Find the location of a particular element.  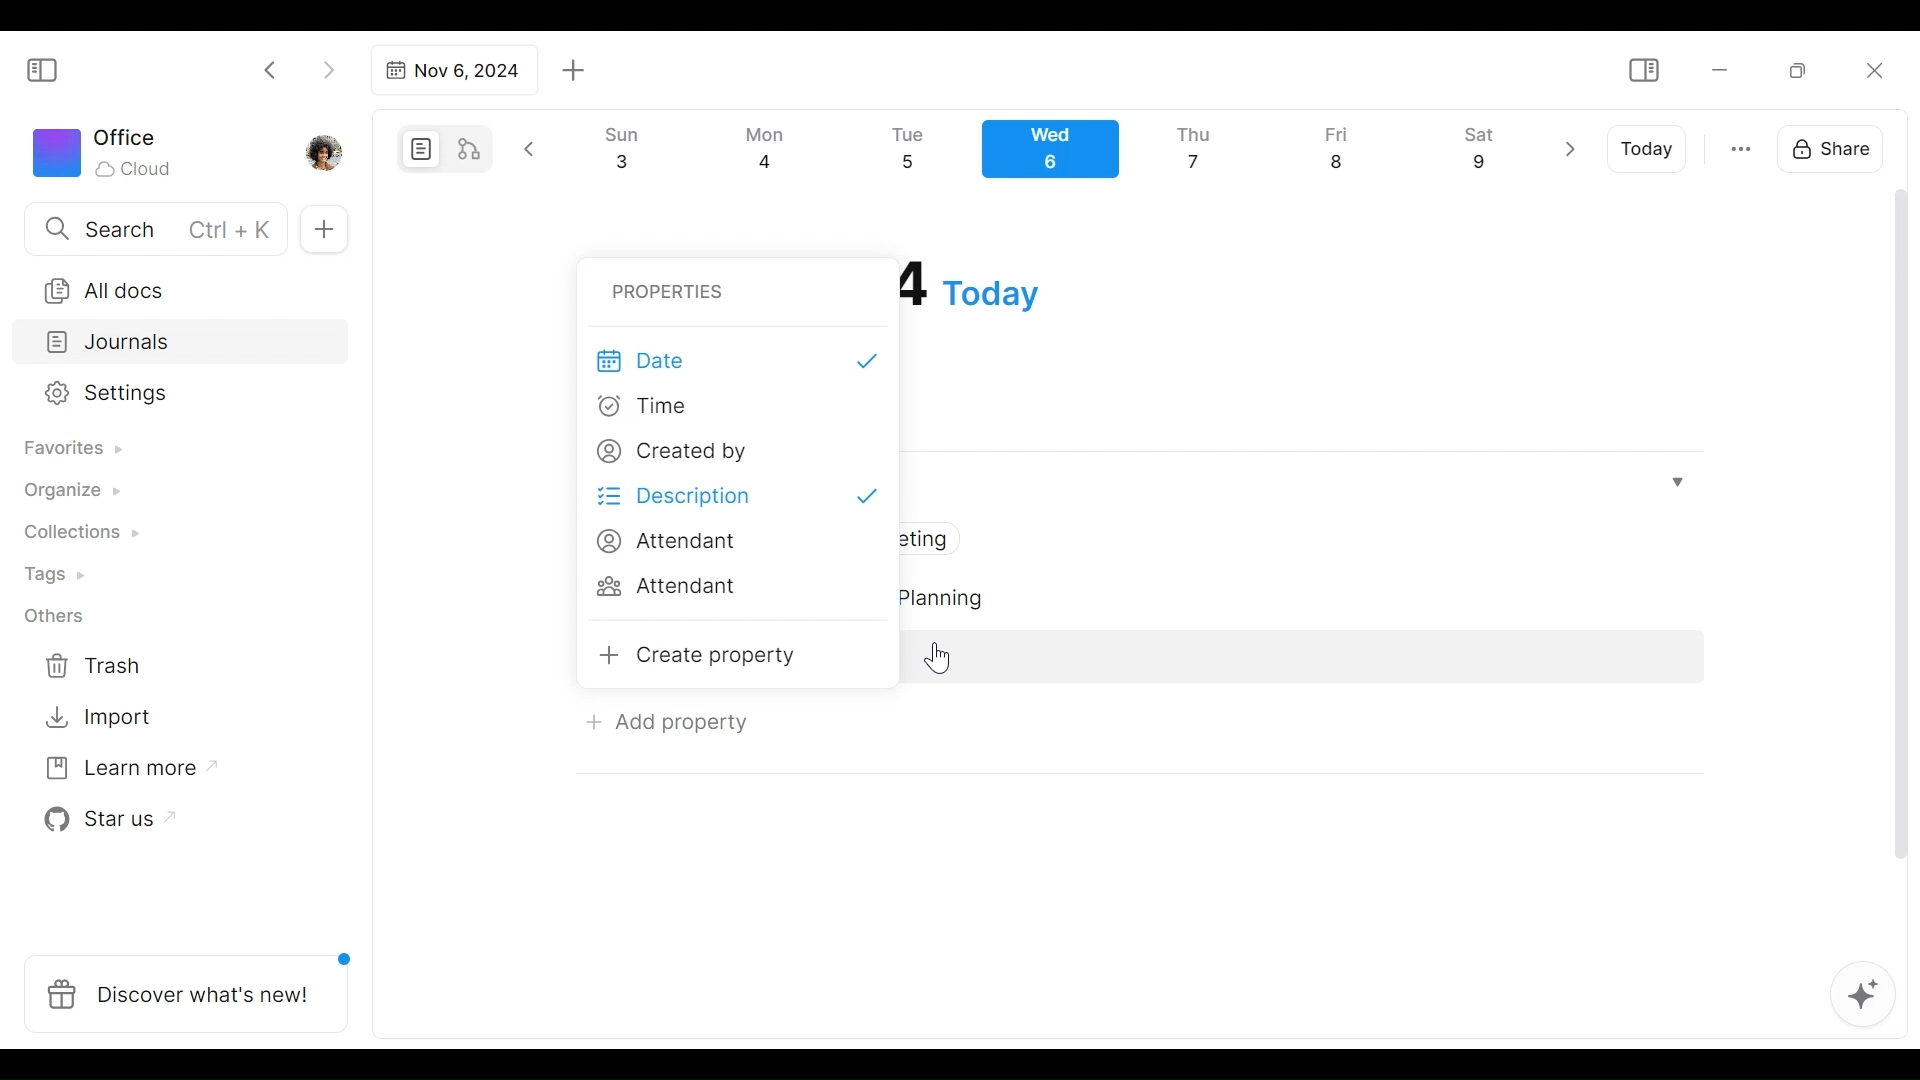

Share is located at coordinates (1837, 146).